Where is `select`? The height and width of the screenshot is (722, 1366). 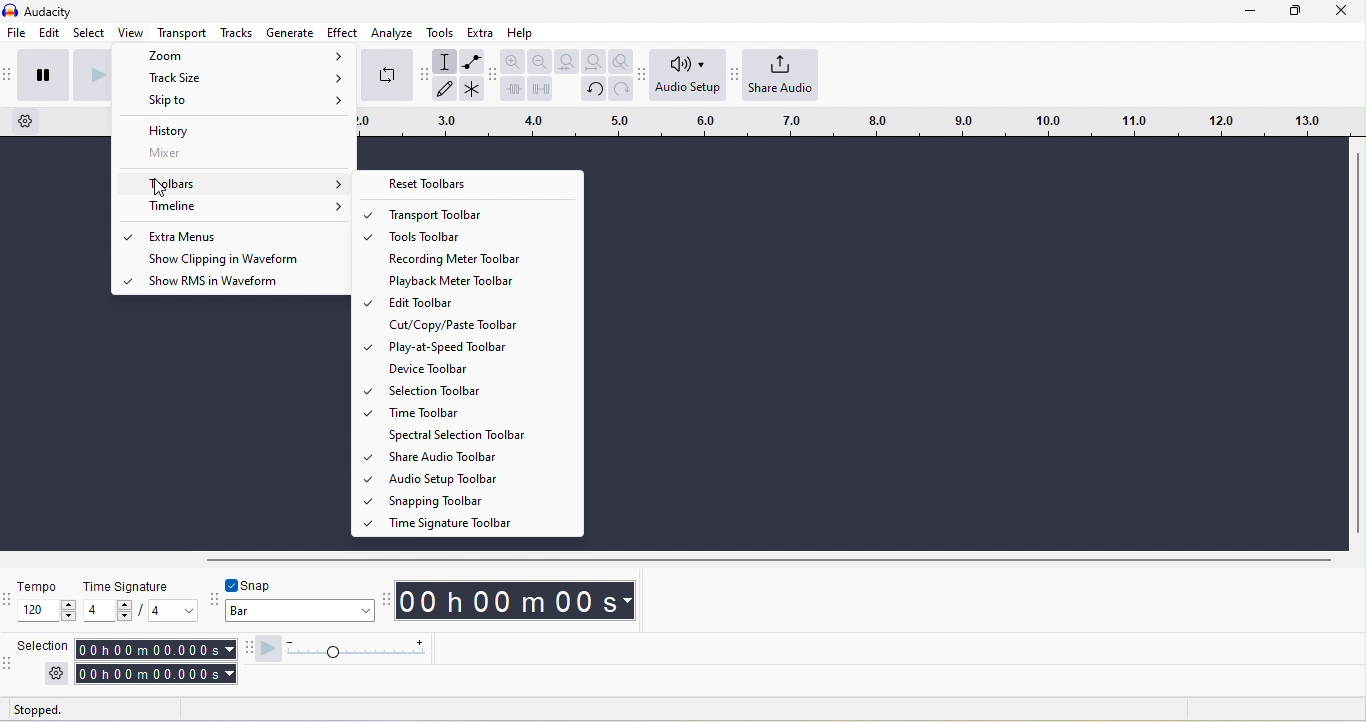
select is located at coordinates (89, 32).